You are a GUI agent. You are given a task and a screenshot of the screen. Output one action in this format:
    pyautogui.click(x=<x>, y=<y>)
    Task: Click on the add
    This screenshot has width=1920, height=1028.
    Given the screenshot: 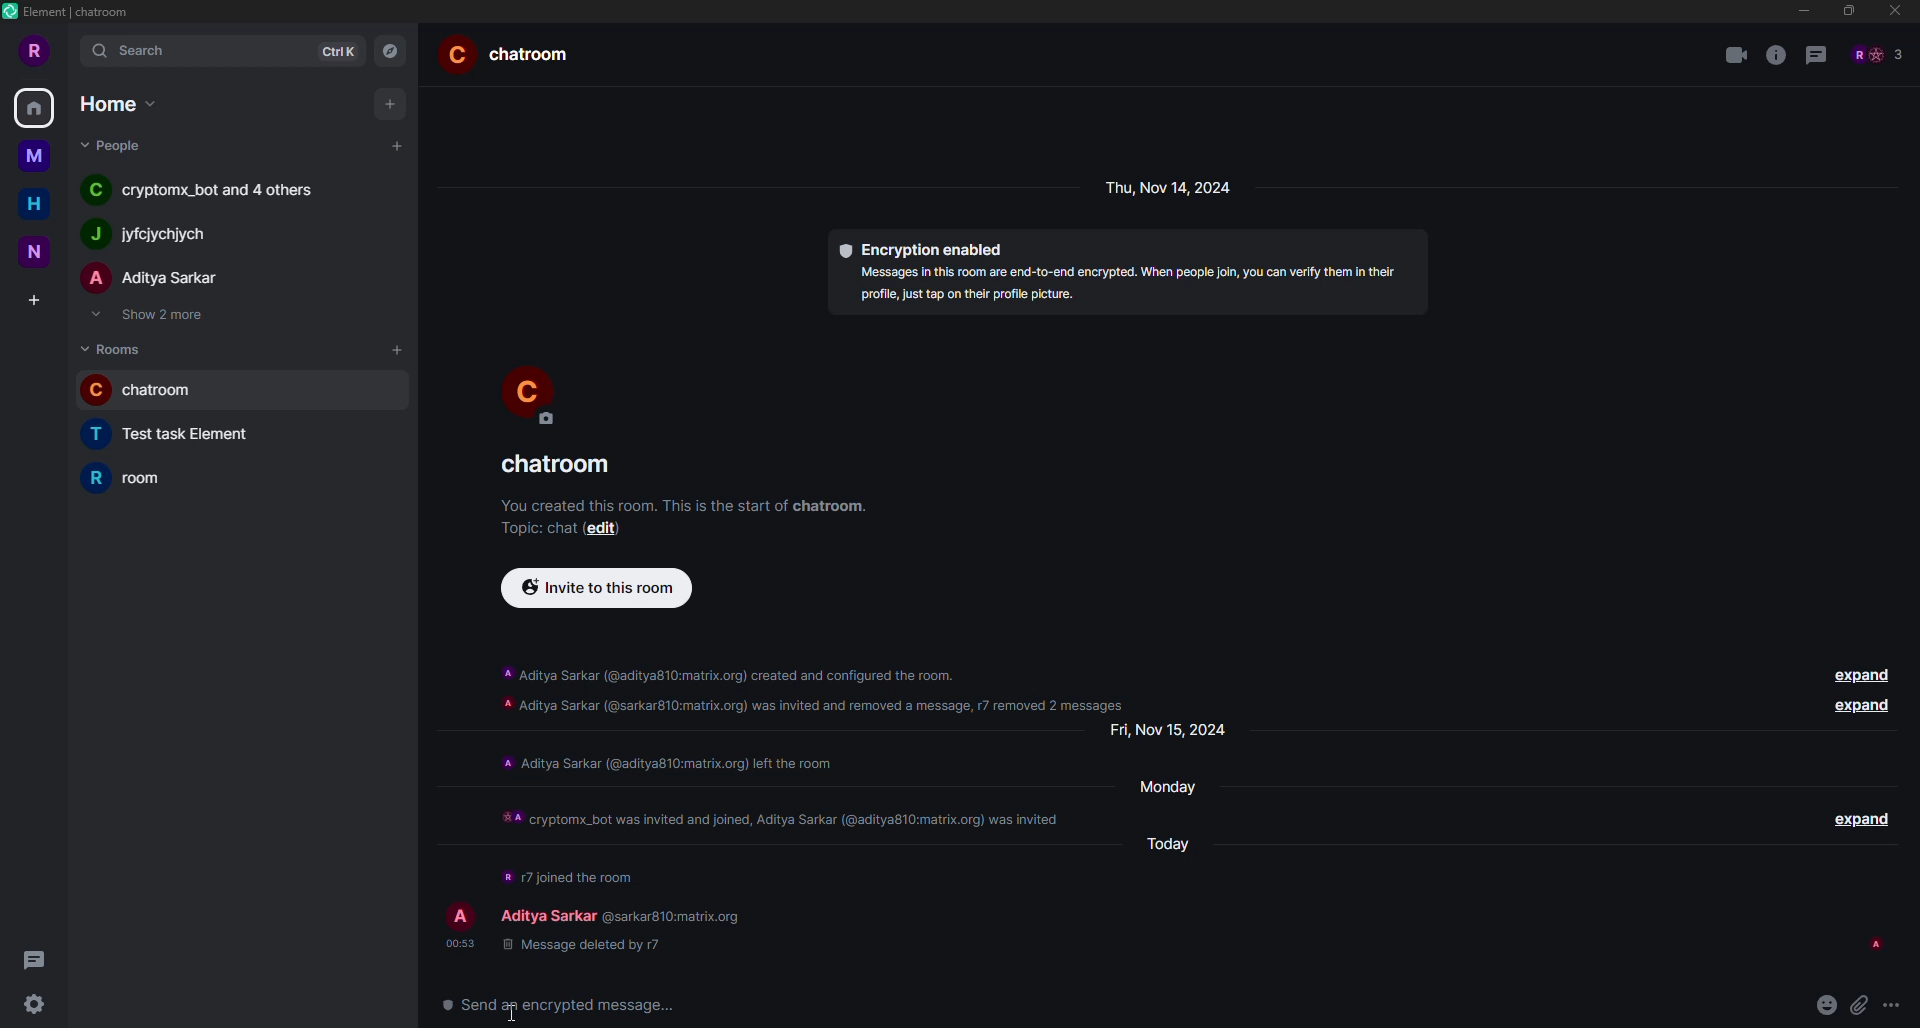 What is the action you would take?
    pyautogui.click(x=387, y=103)
    